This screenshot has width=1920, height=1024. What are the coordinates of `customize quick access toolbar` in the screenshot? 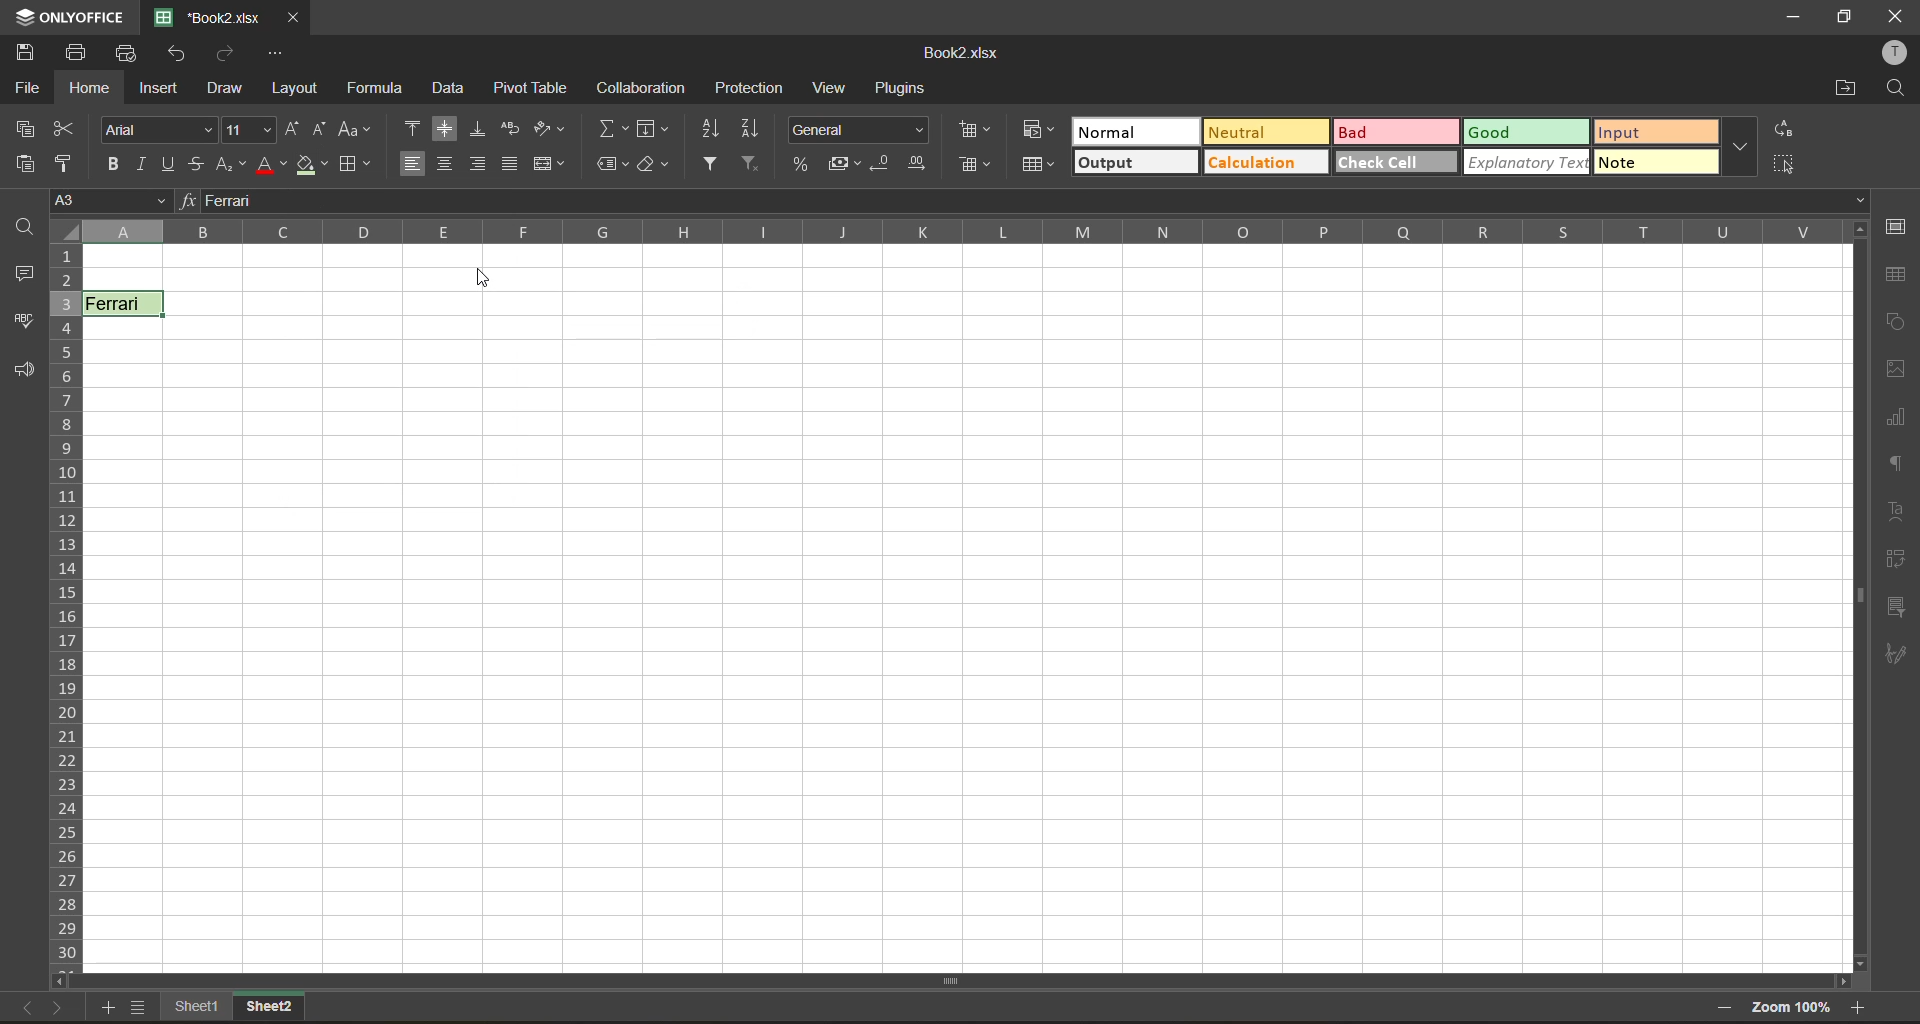 It's located at (276, 53).